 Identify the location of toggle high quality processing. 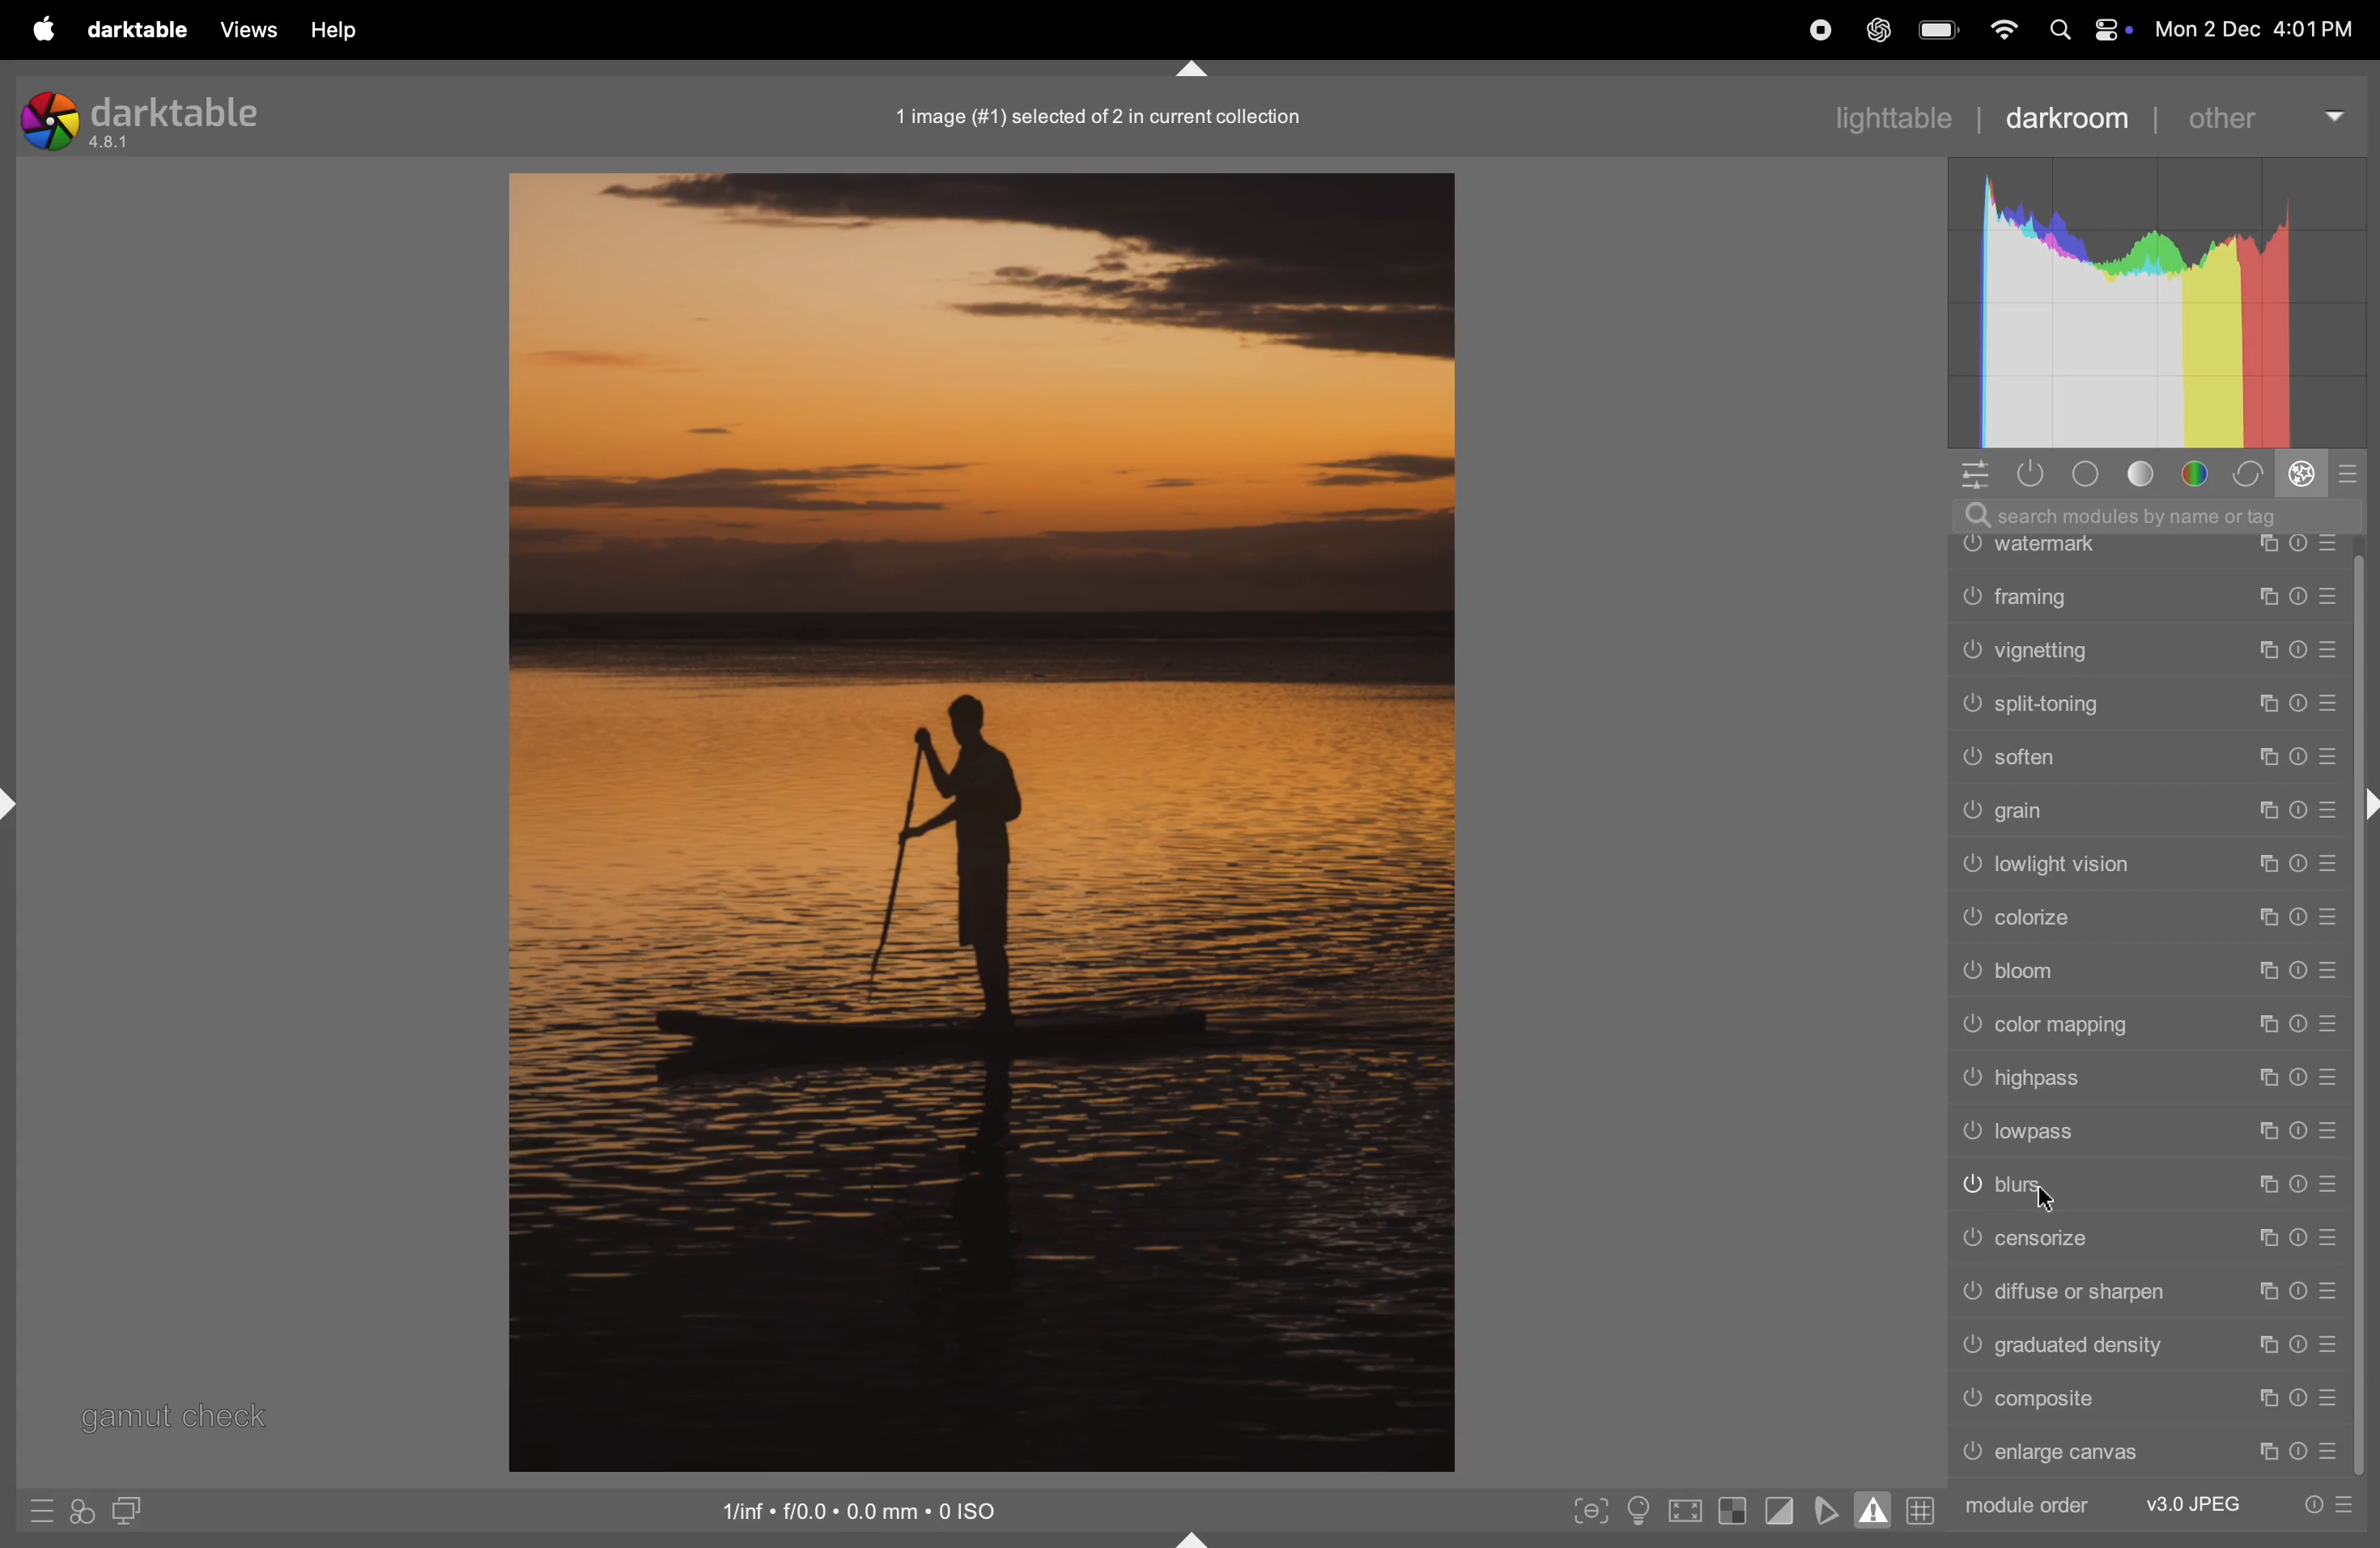
(1689, 1510).